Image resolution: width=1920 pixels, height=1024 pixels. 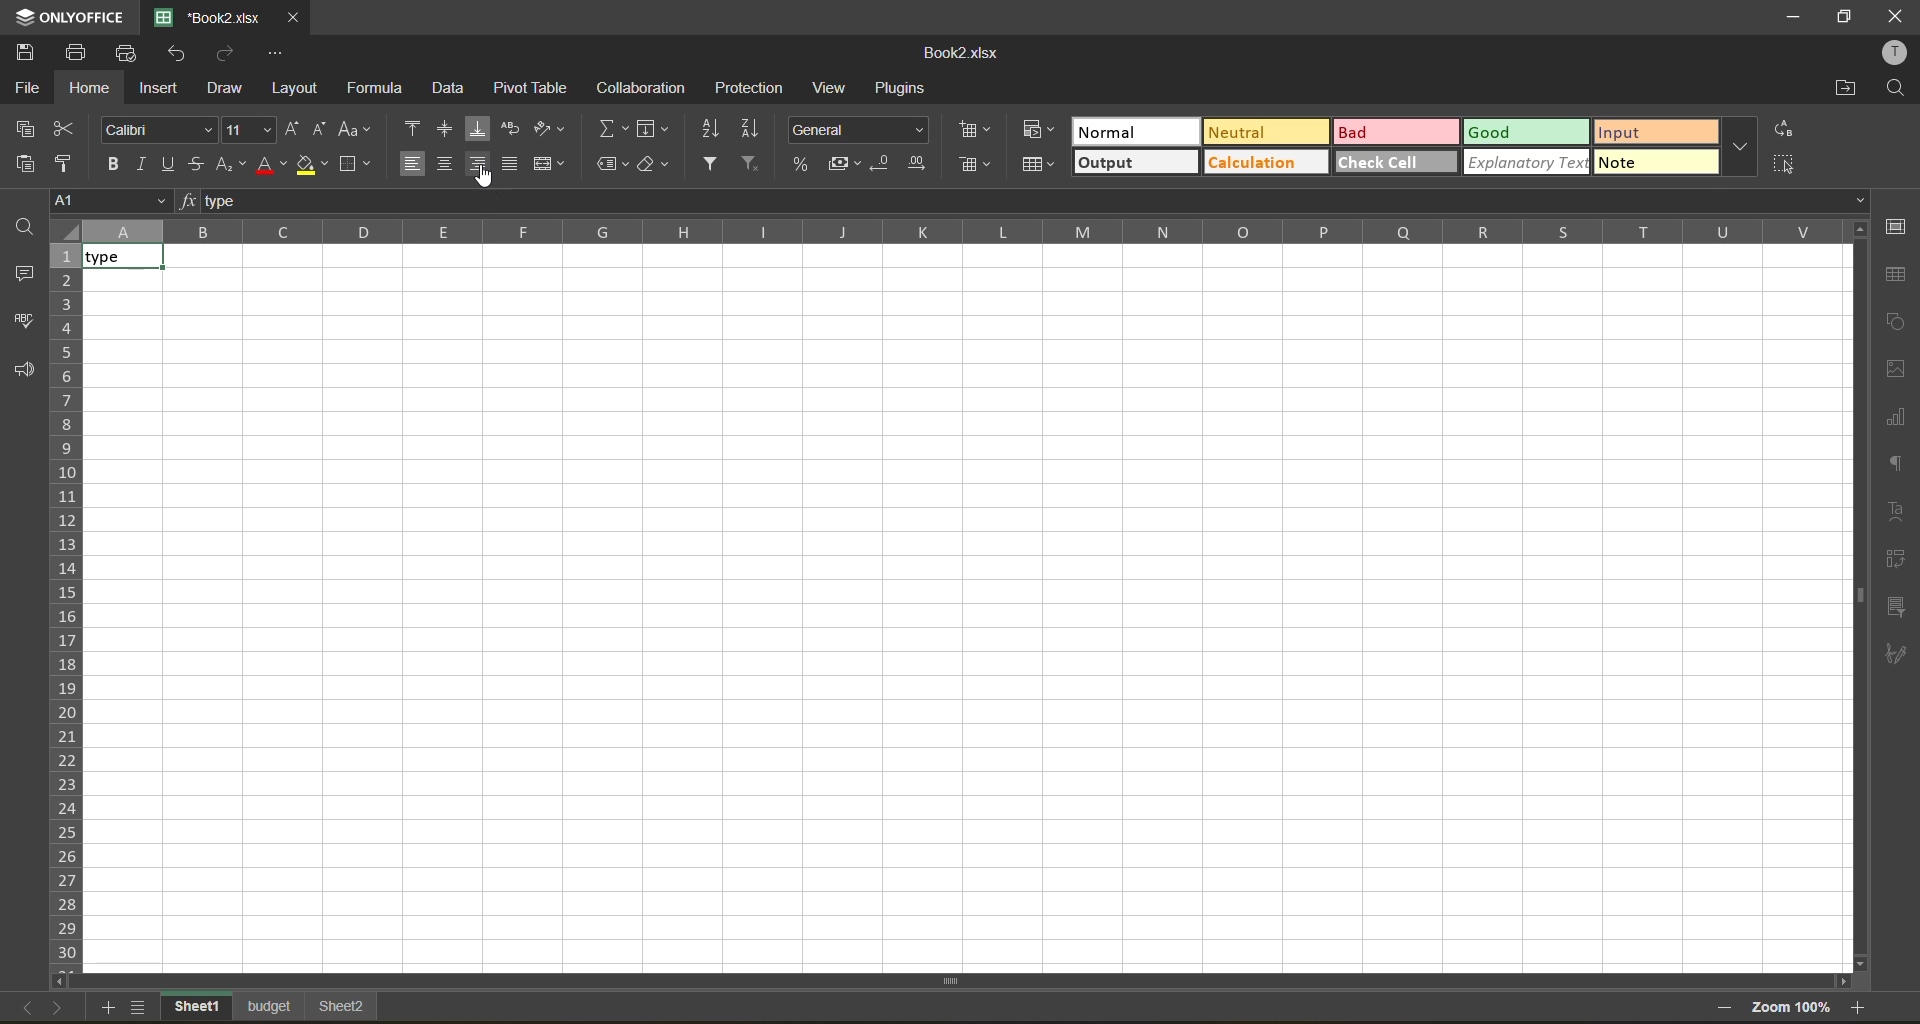 I want to click on change case, so click(x=353, y=132).